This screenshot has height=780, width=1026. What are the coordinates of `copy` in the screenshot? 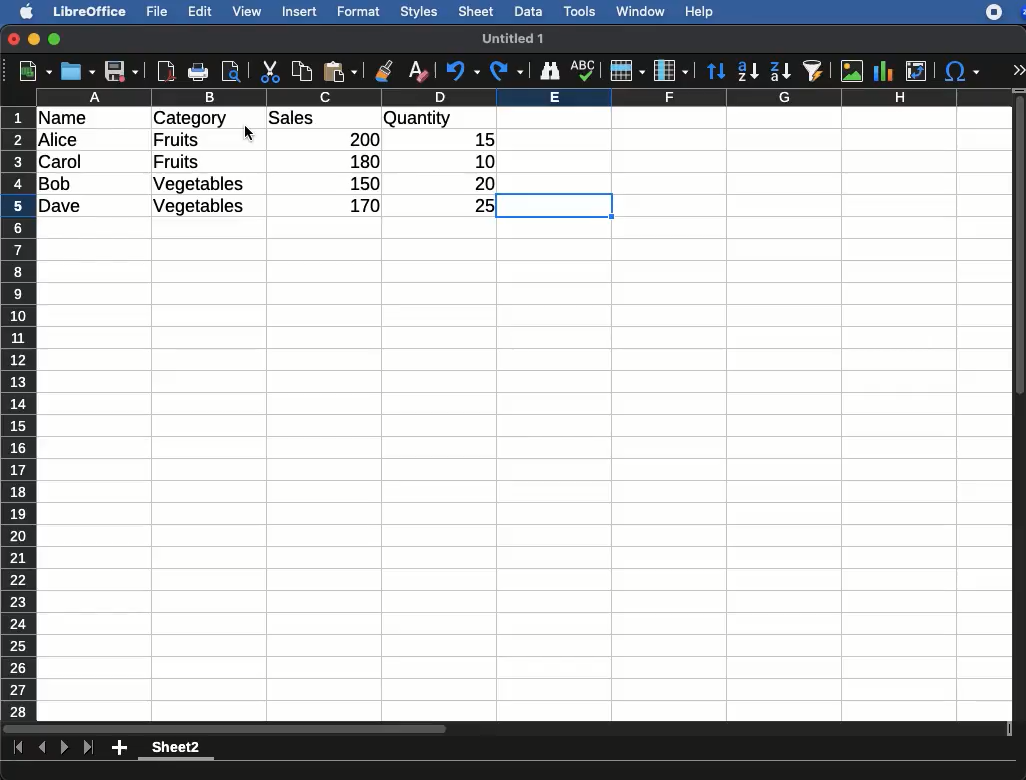 It's located at (304, 71).